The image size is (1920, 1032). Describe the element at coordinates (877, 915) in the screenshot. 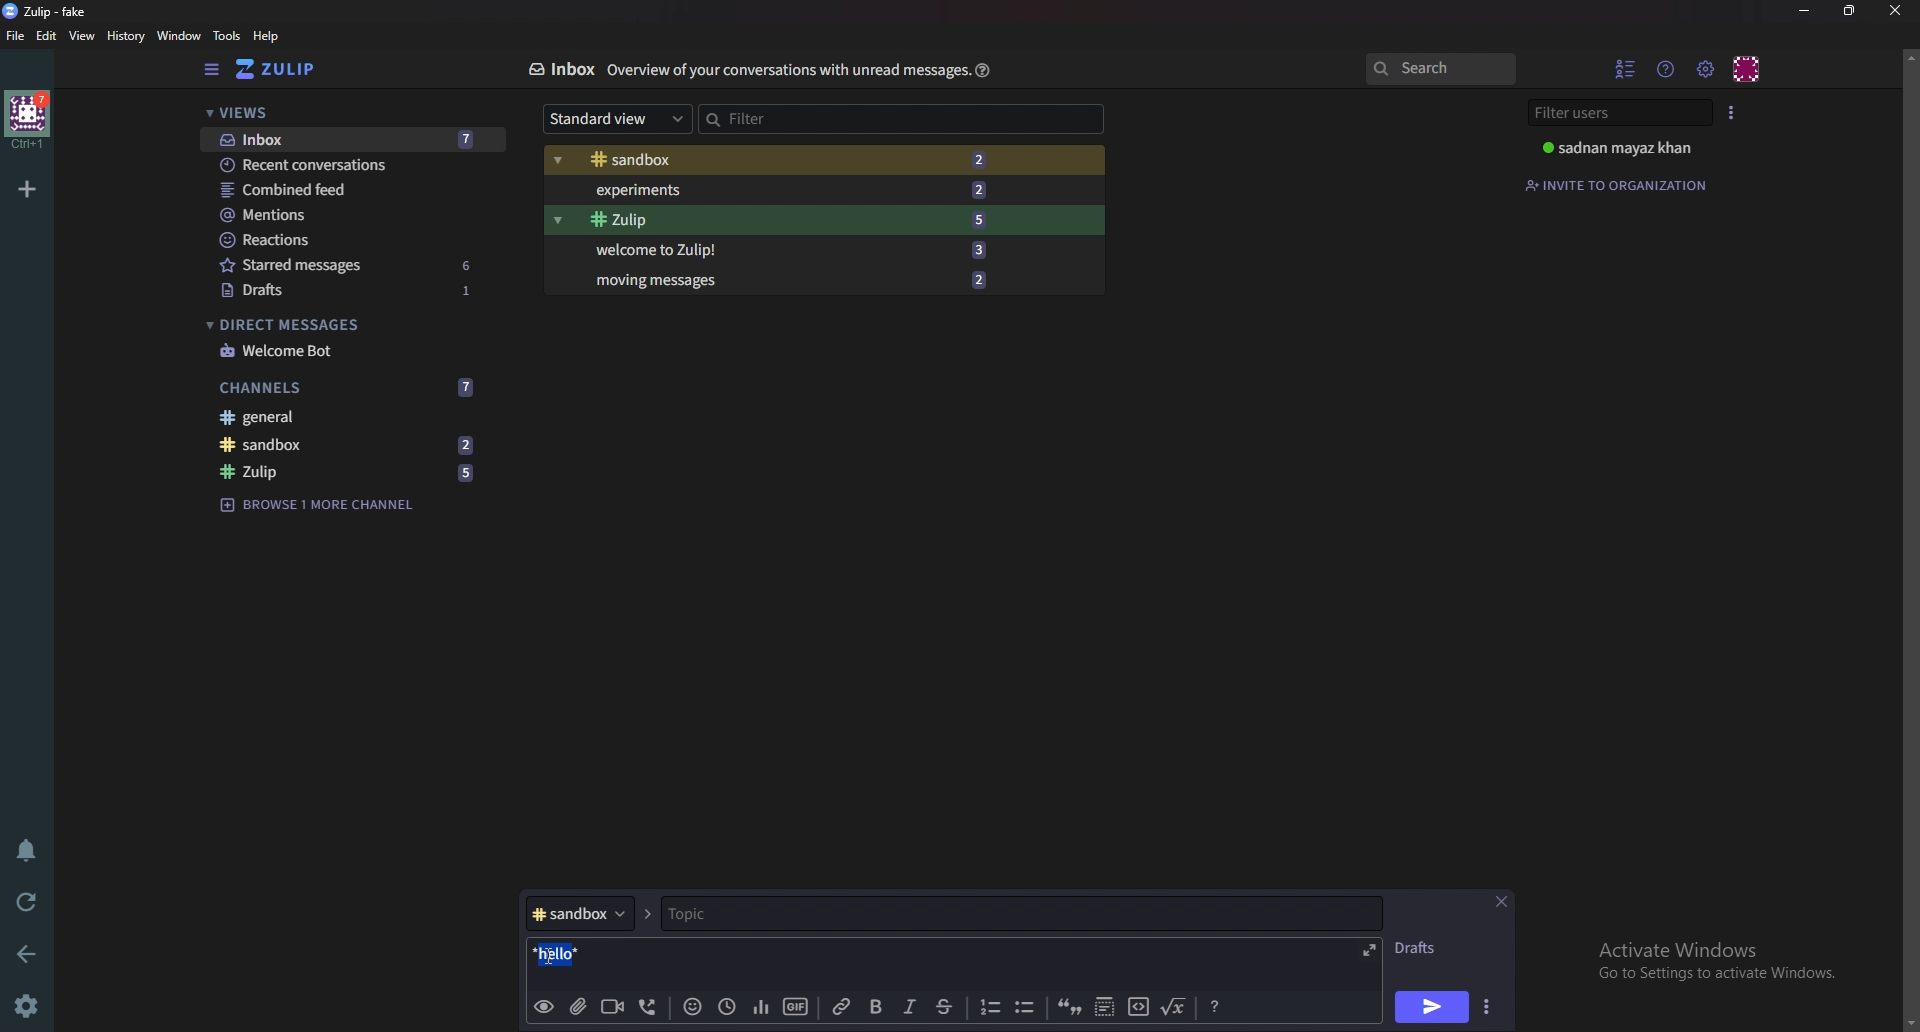

I see `topic` at that location.